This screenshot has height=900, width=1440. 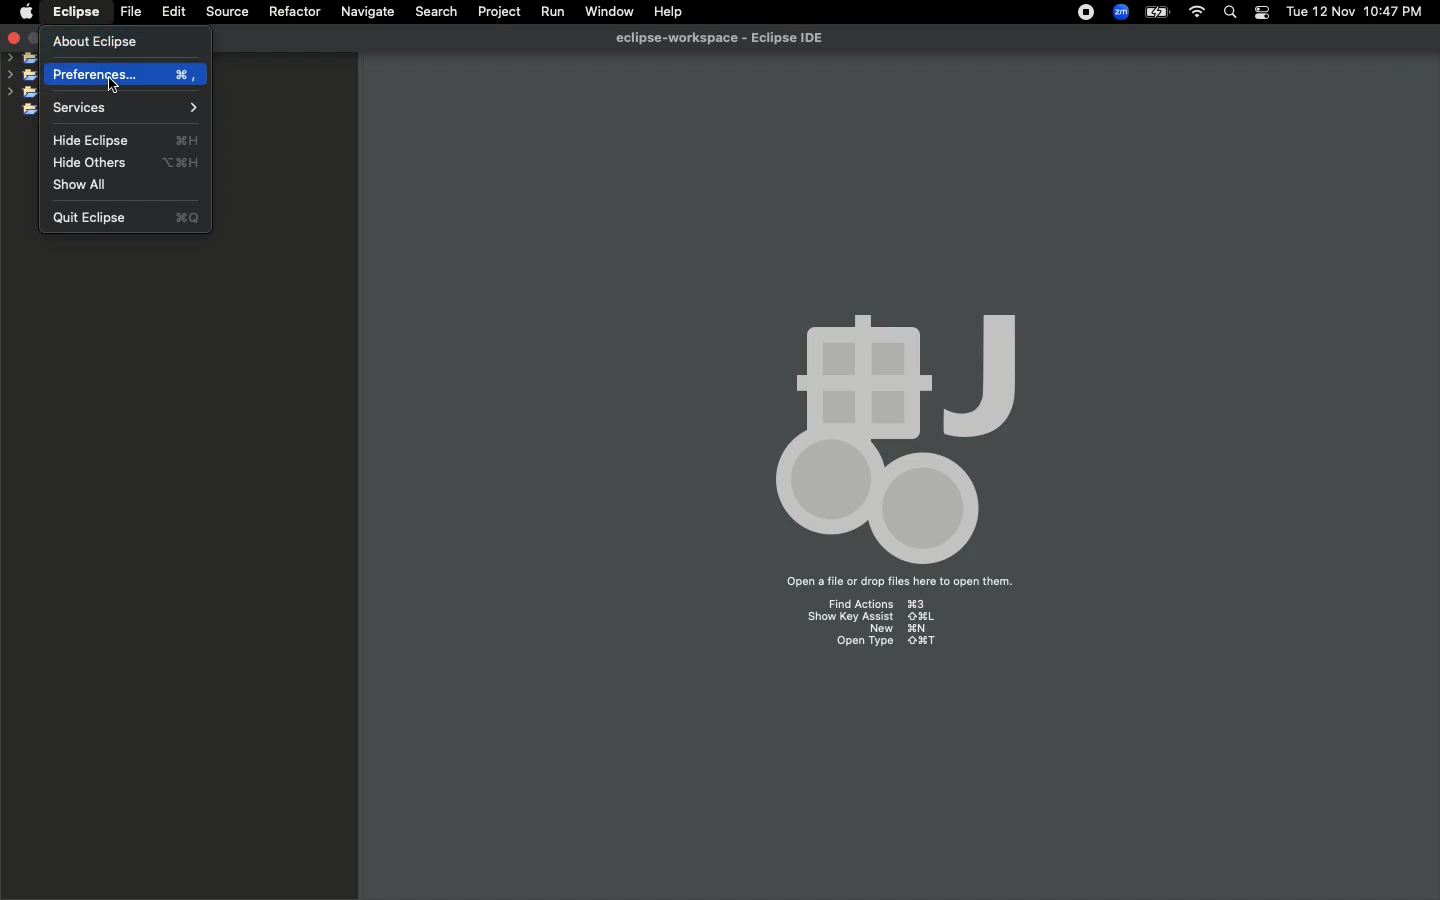 What do you see at coordinates (897, 474) in the screenshot?
I see `Workspace` at bounding box center [897, 474].